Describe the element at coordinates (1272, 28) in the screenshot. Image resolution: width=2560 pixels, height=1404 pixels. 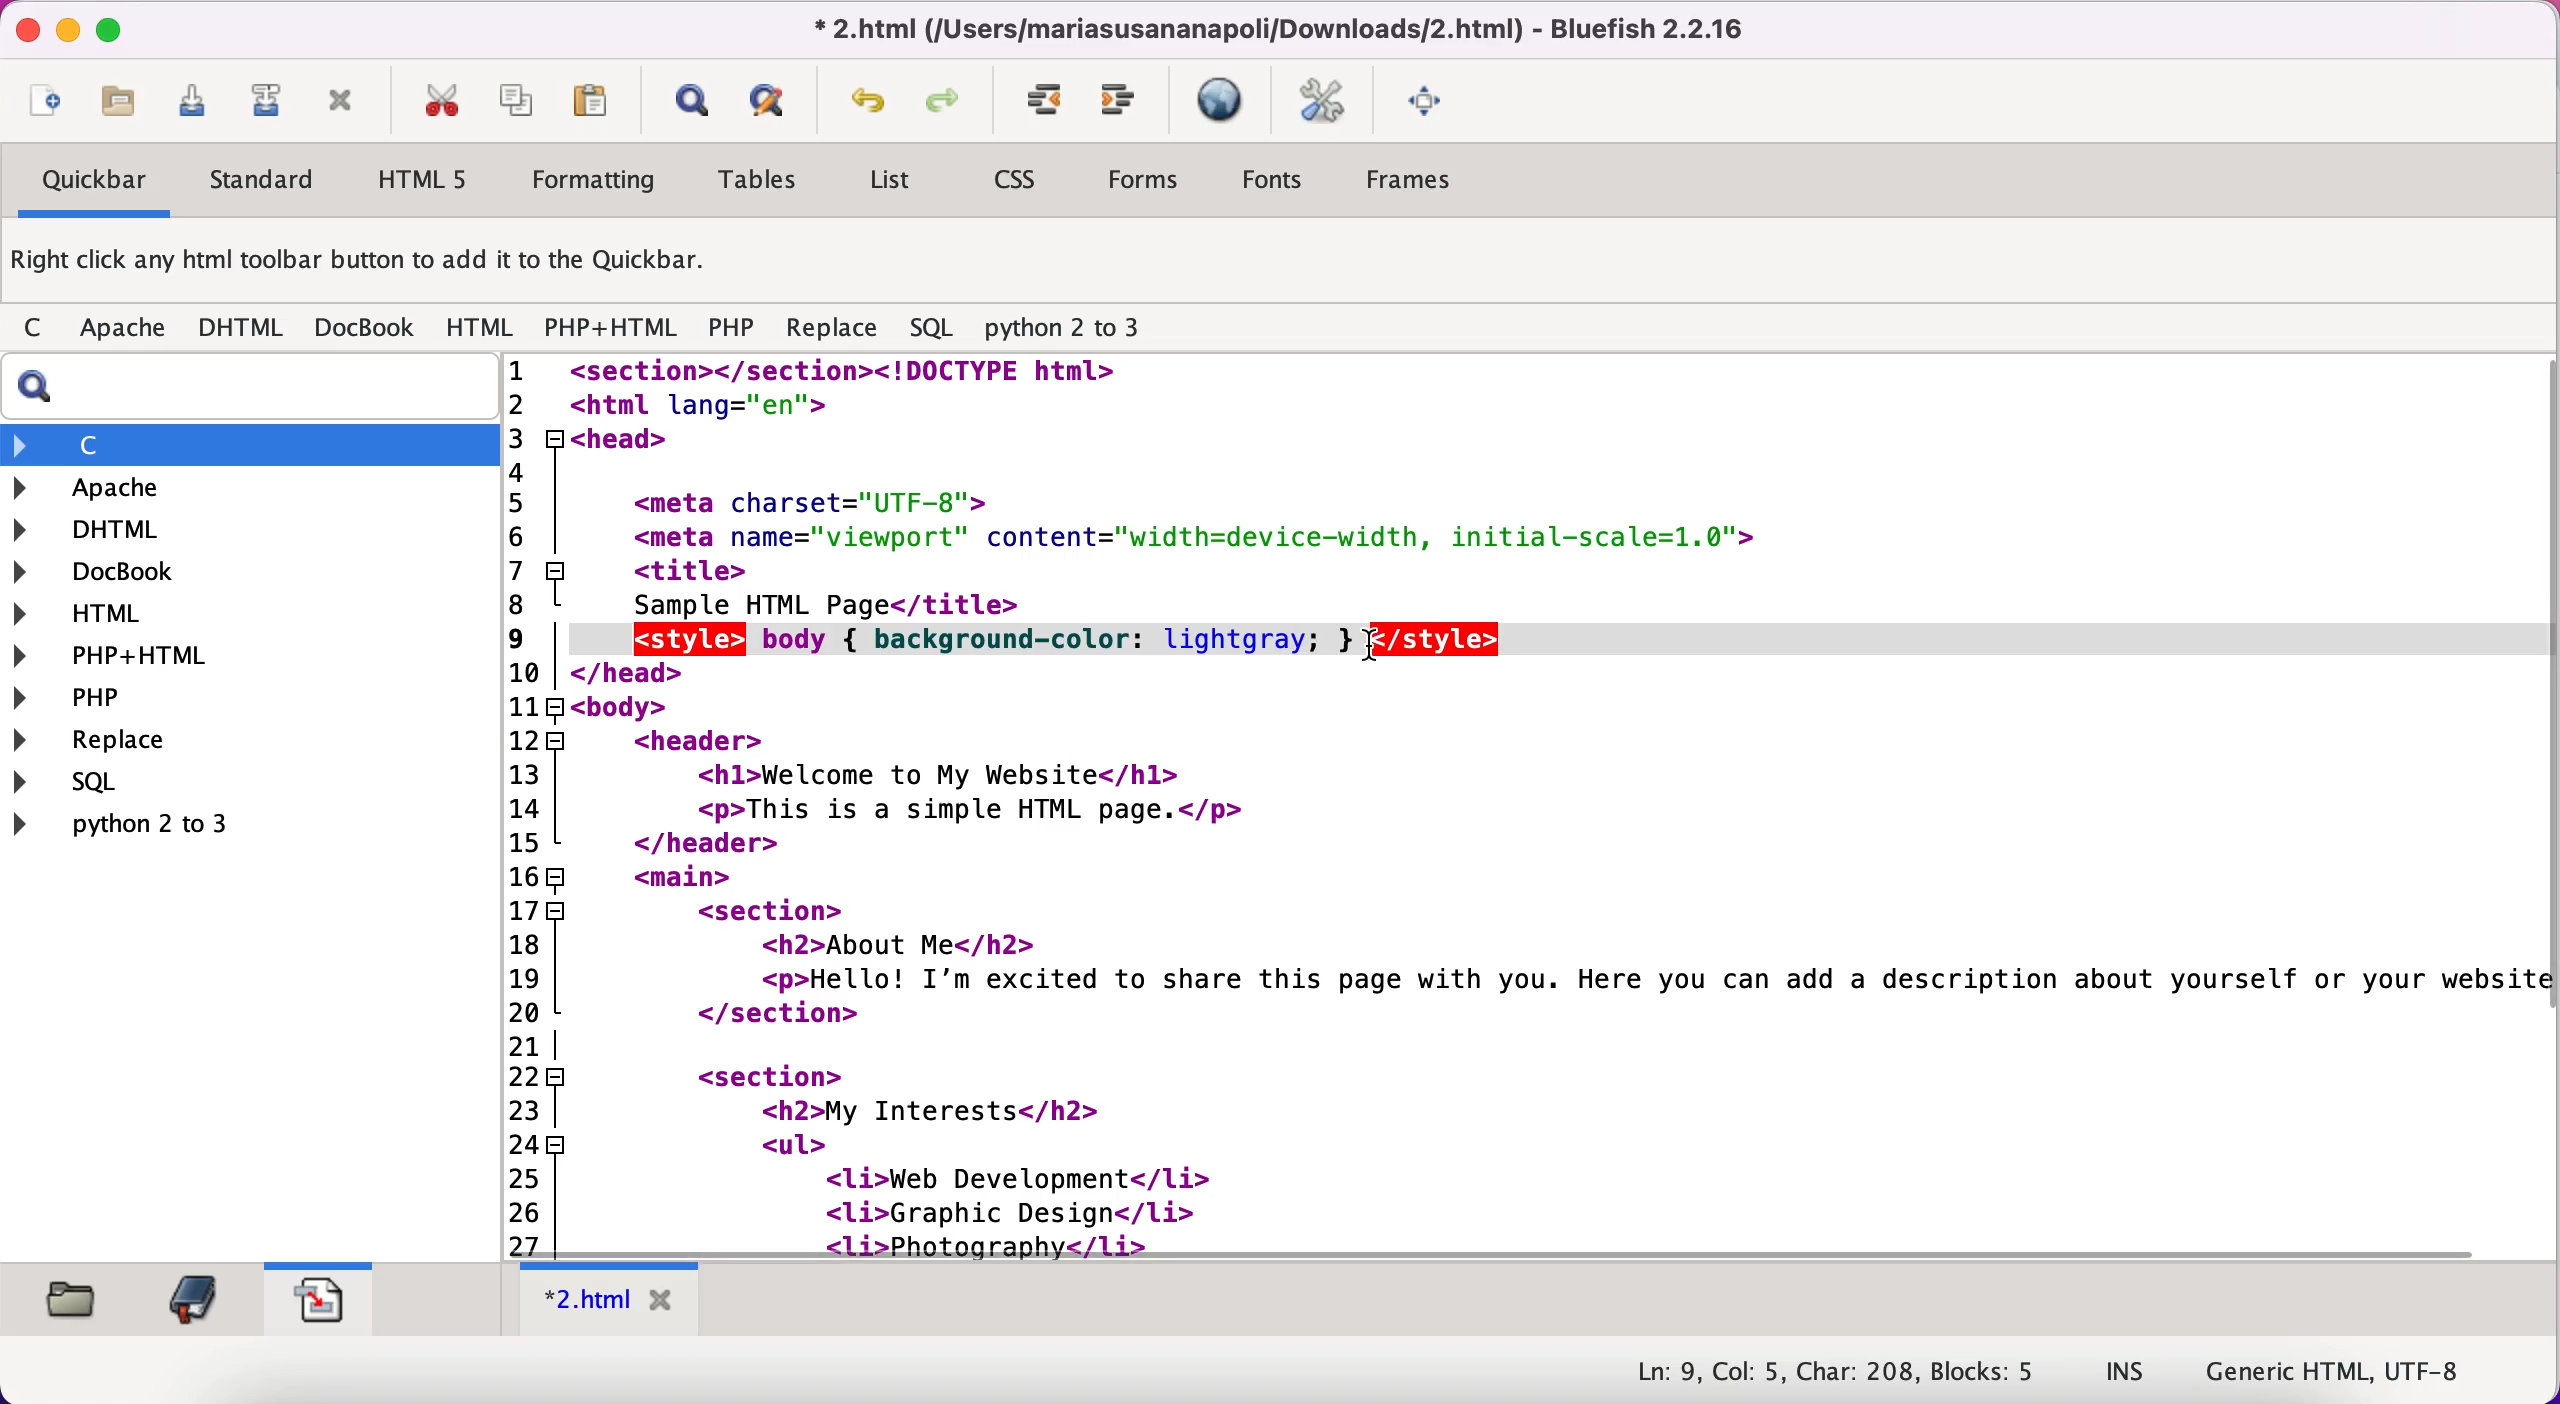
I see `* 2.html (/Users/mariasusananapoli/Downloads/2.html) - Bluefish 2.2.16` at that location.